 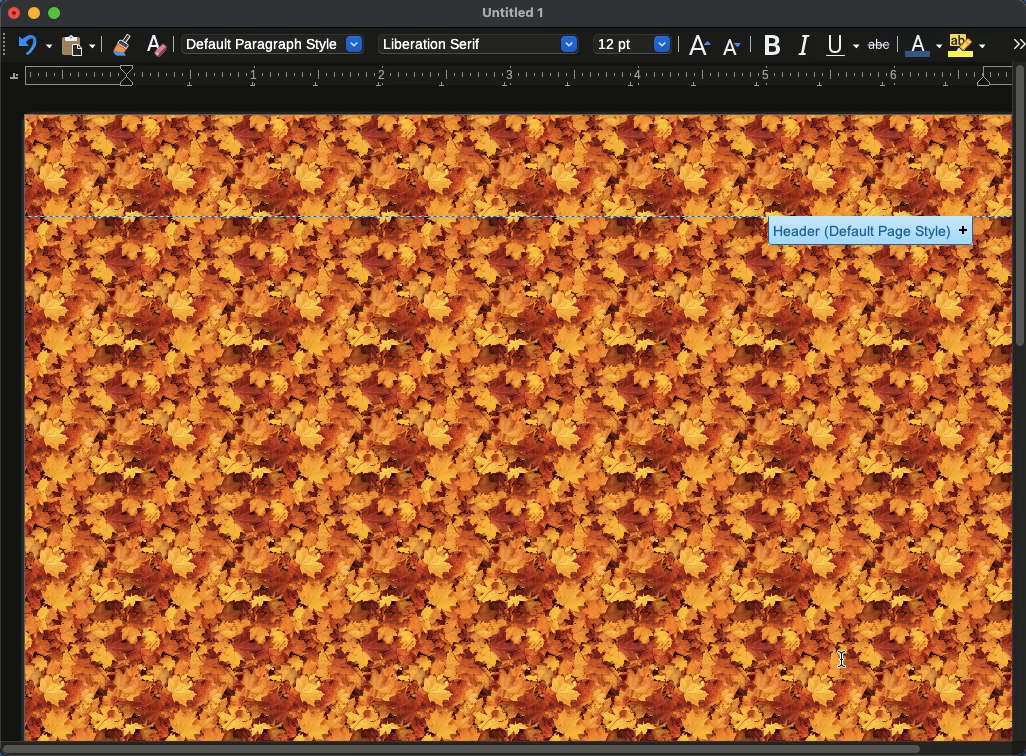 I want to click on margin, so click(x=510, y=77).